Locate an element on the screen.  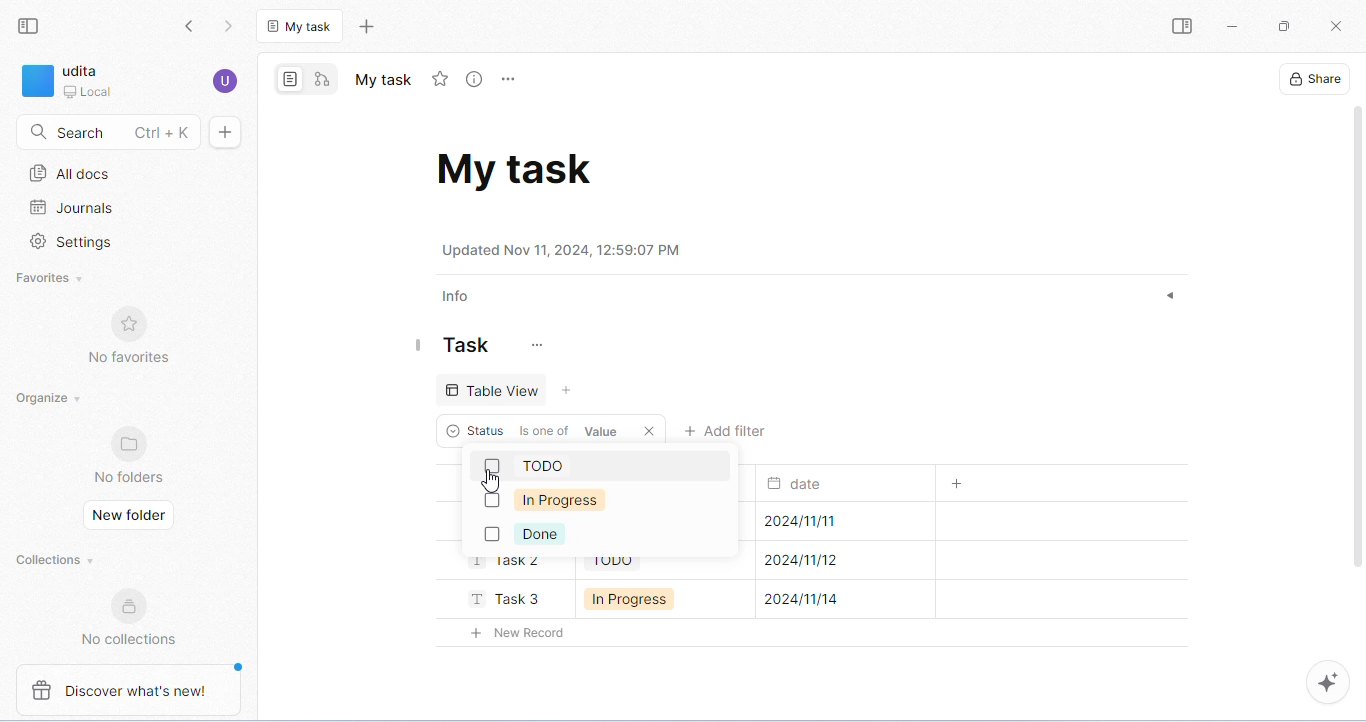
todo is located at coordinates (614, 565).